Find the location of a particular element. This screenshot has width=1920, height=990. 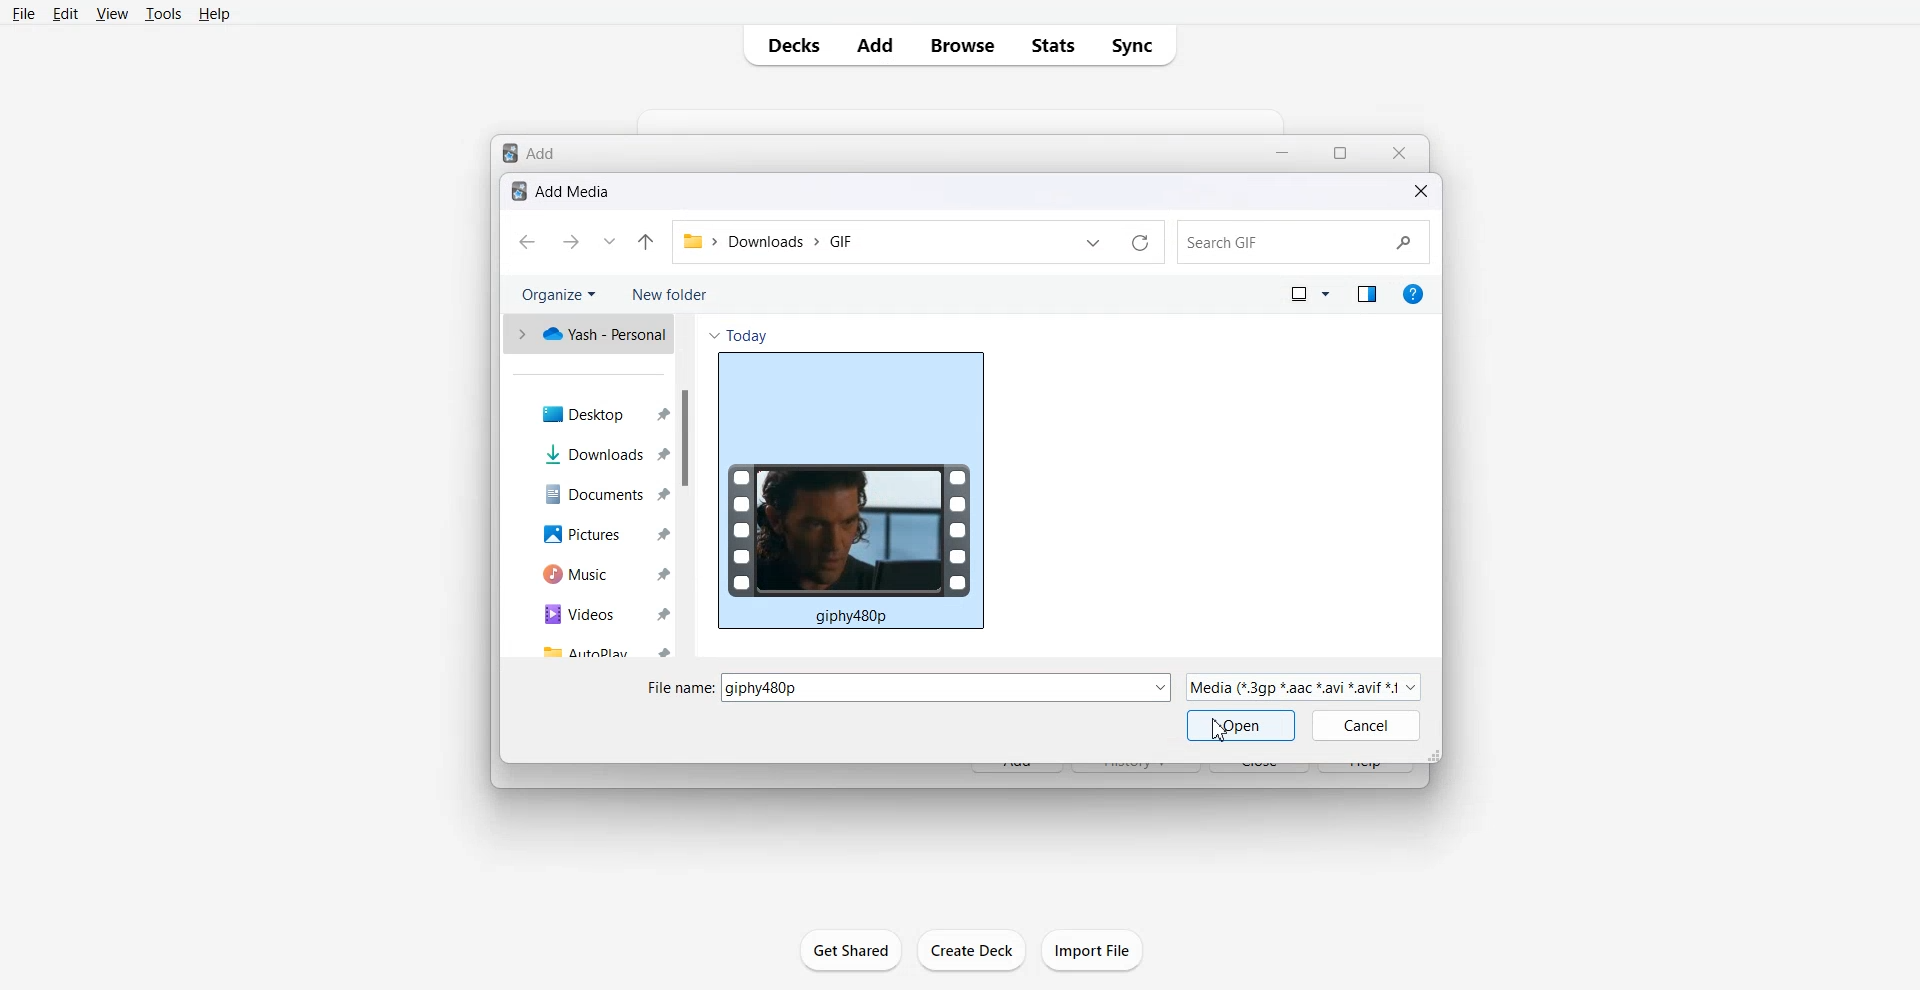

Show the preview method is located at coordinates (1365, 293).